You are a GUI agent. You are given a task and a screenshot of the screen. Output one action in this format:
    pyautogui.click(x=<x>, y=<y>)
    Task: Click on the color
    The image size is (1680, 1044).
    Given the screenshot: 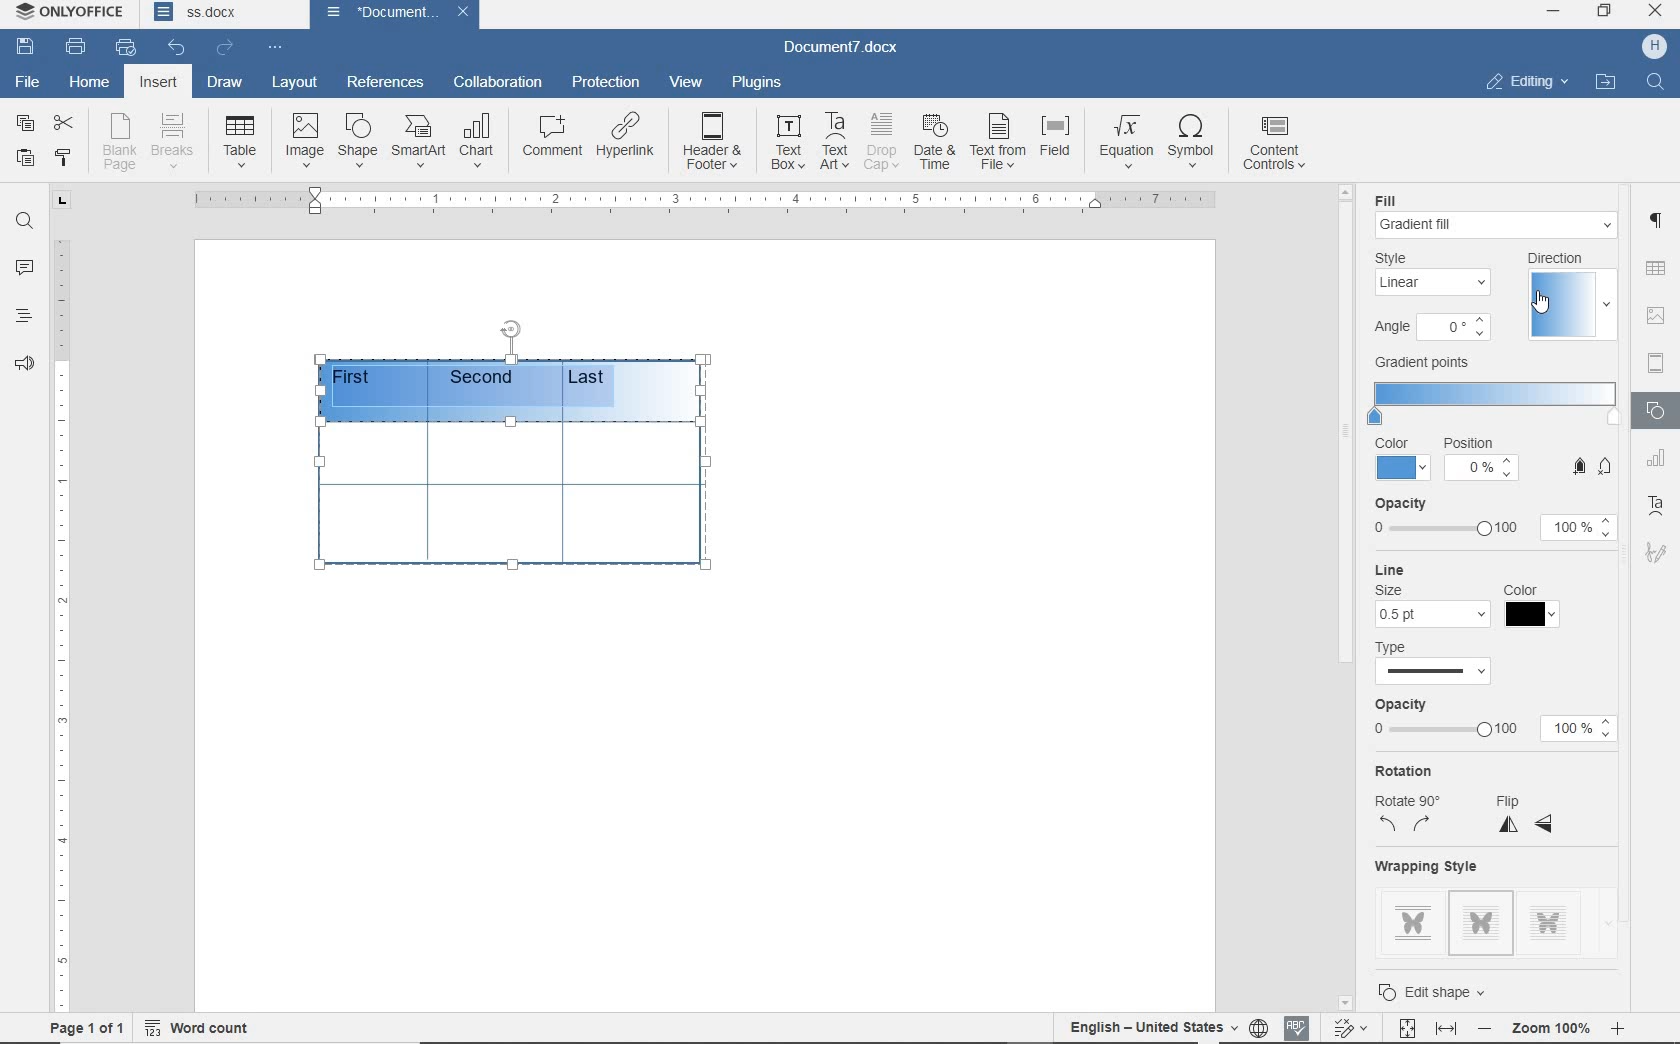 What is the action you would take?
    pyautogui.click(x=1538, y=618)
    